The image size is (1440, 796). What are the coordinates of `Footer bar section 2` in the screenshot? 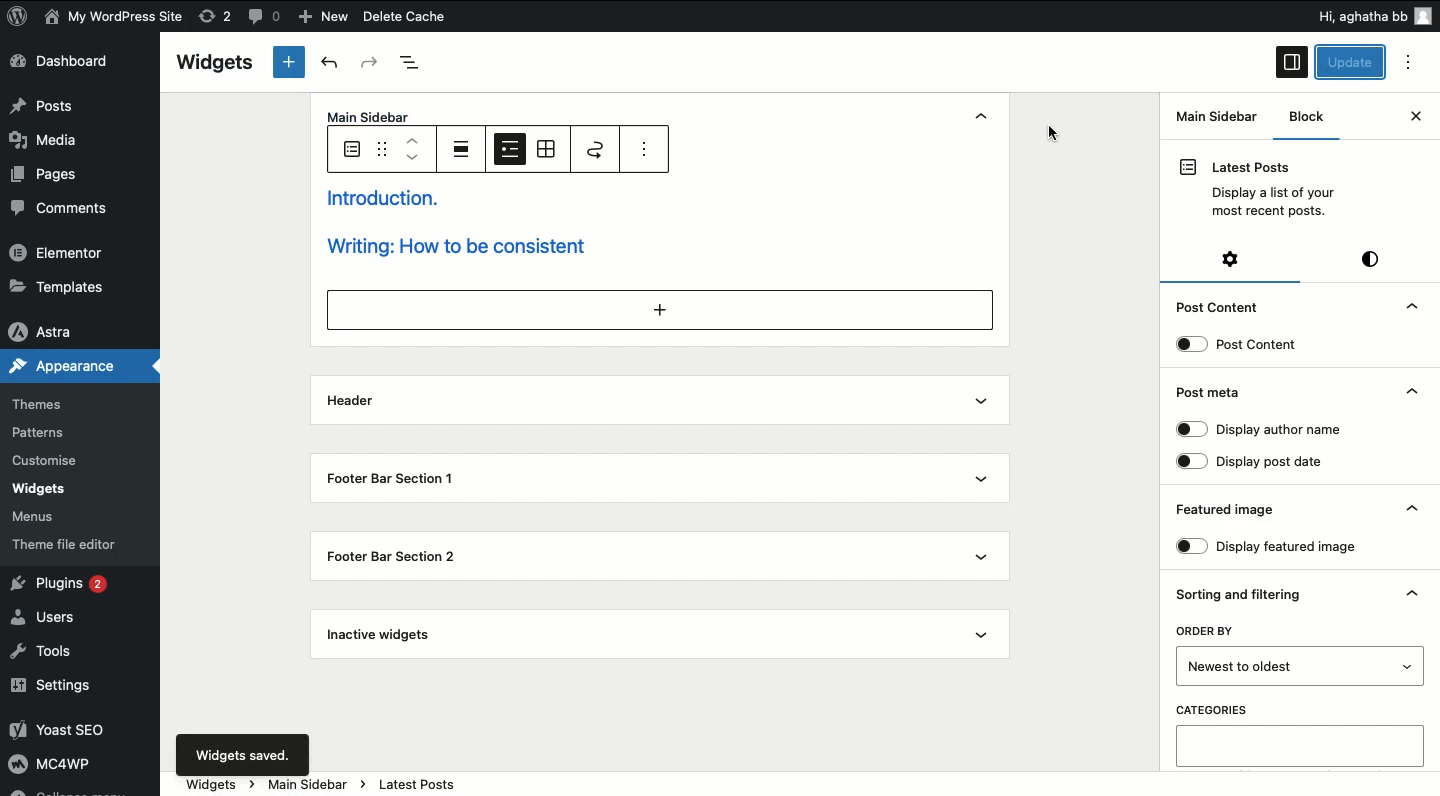 It's located at (392, 552).